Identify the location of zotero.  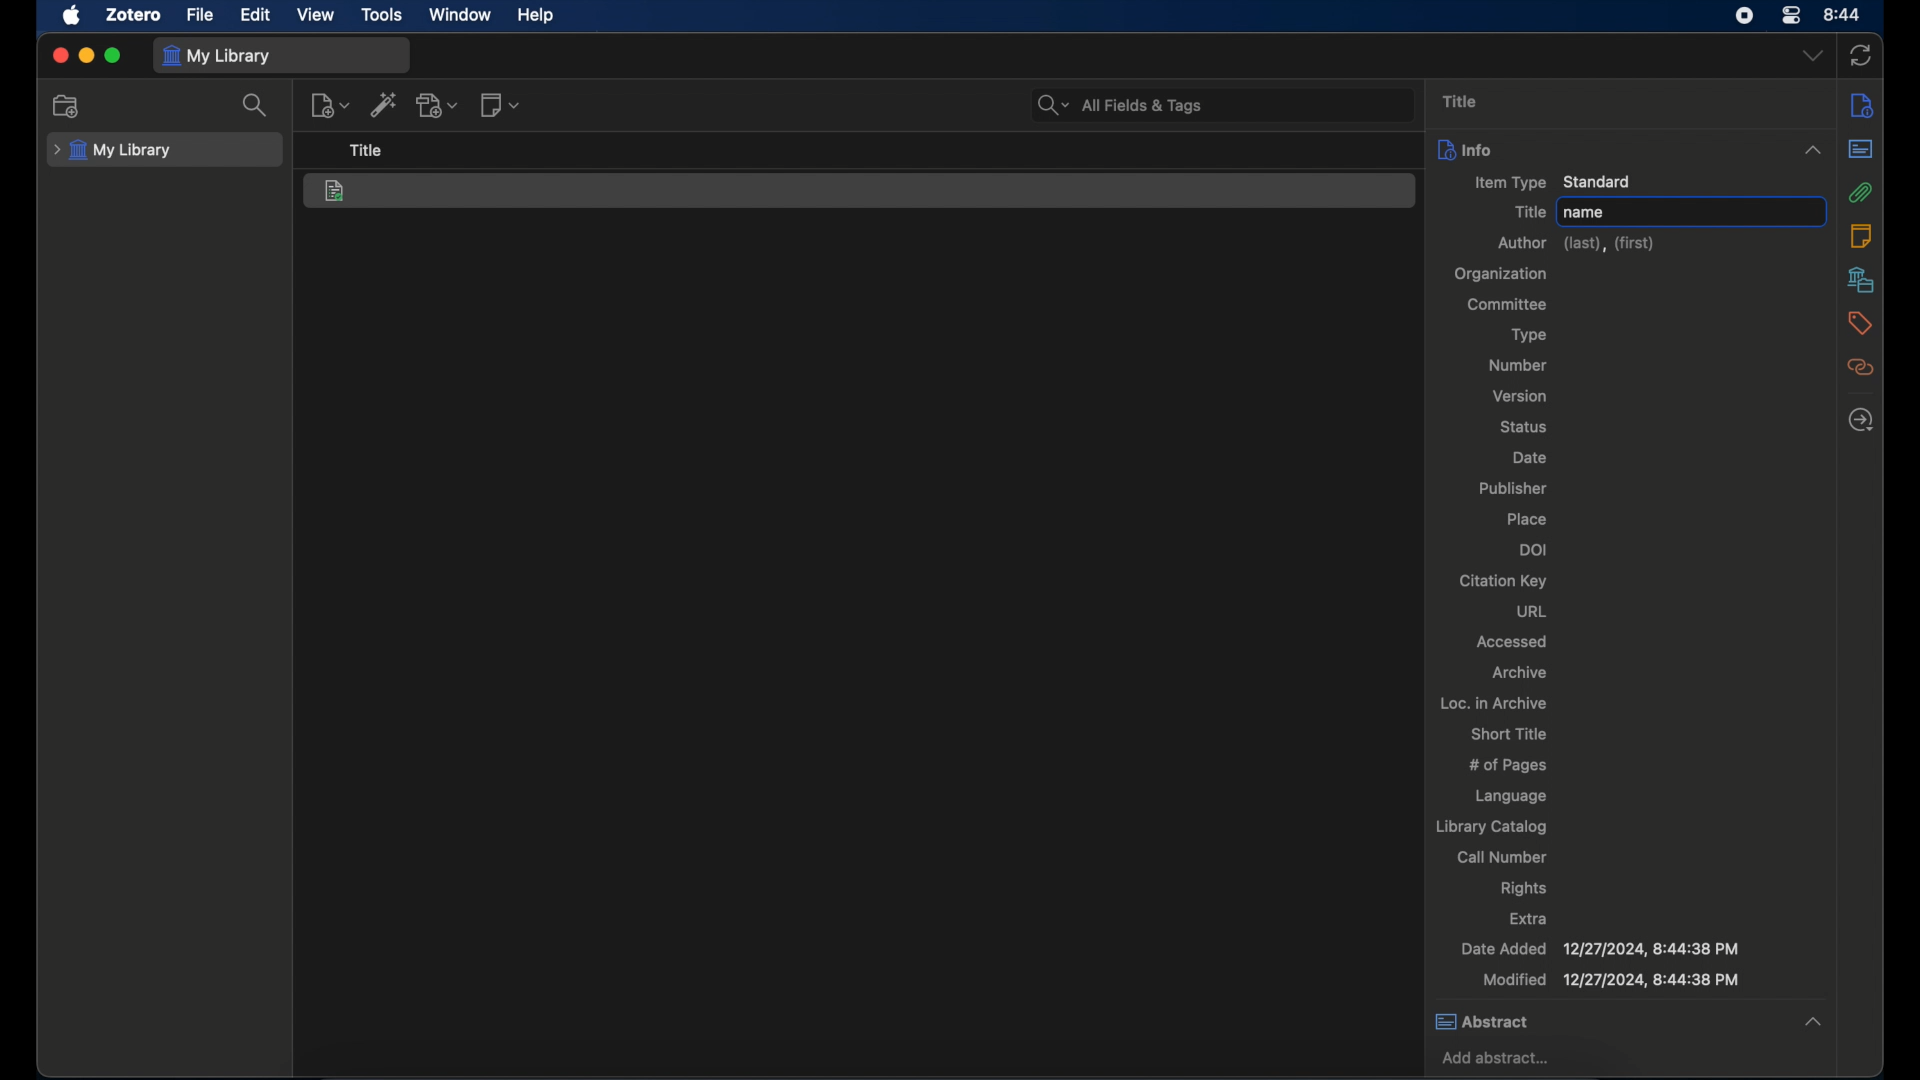
(134, 16).